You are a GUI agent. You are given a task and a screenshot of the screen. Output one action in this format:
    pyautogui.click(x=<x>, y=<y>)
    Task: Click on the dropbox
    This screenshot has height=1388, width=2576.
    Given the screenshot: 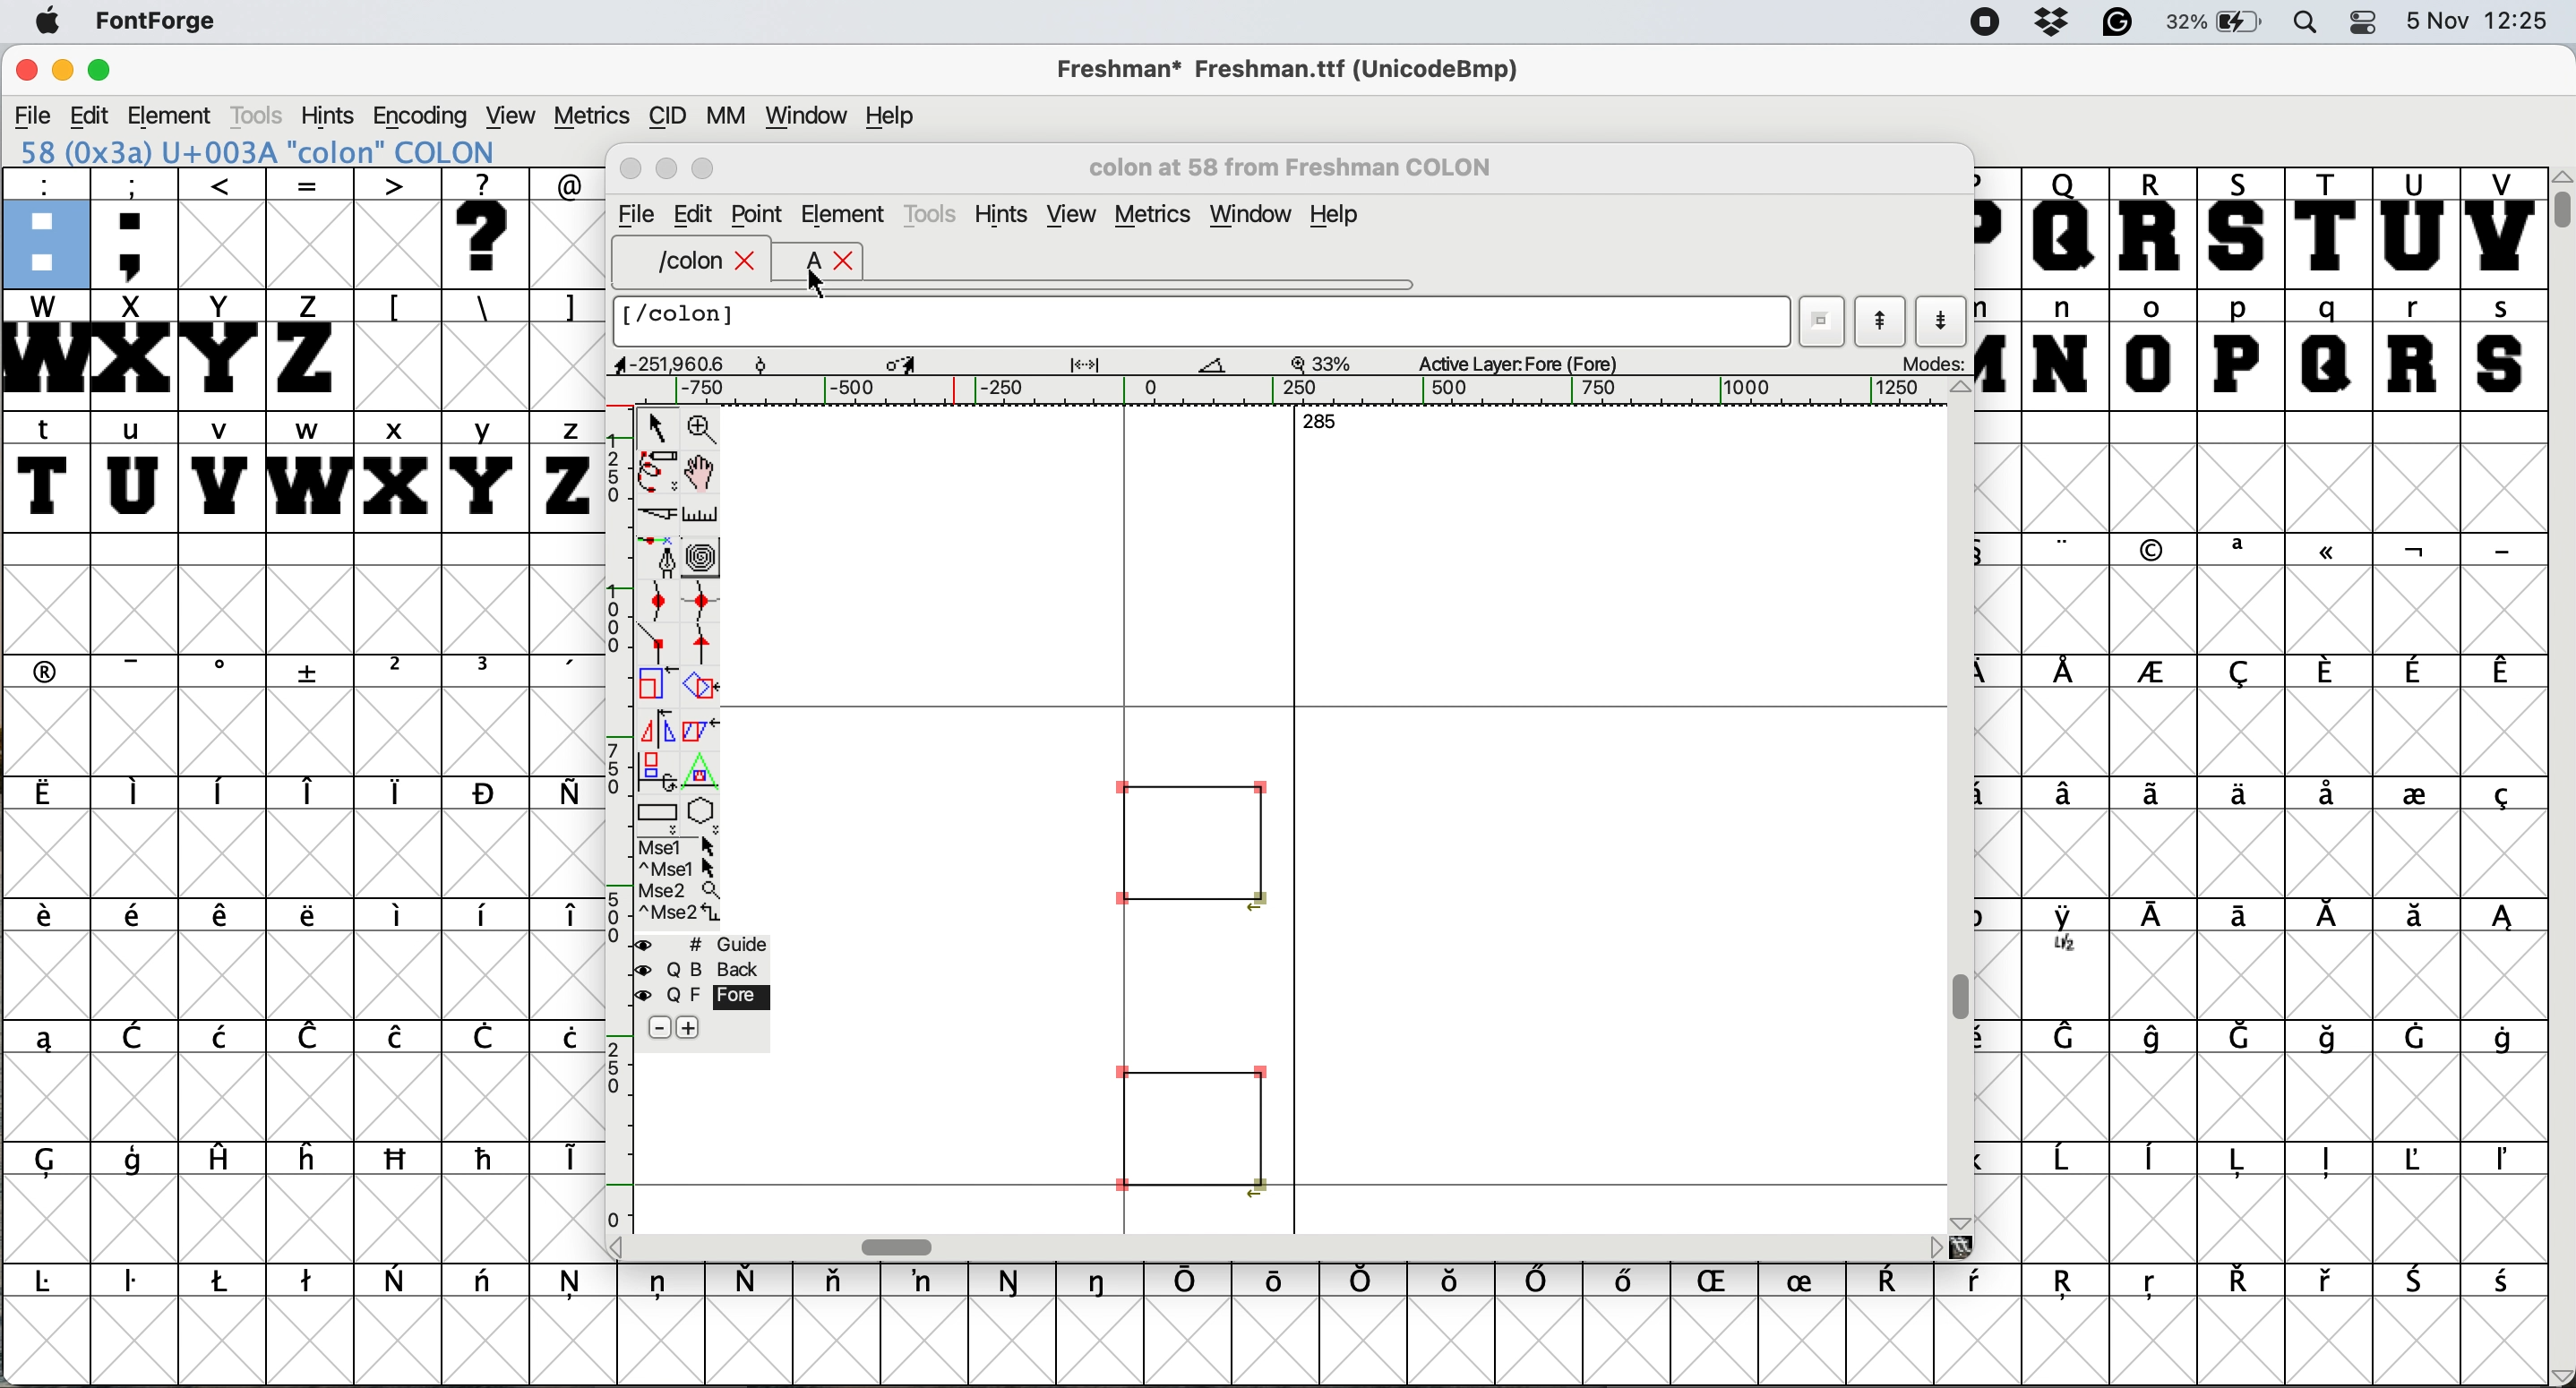 What is the action you would take?
    pyautogui.click(x=2050, y=23)
    